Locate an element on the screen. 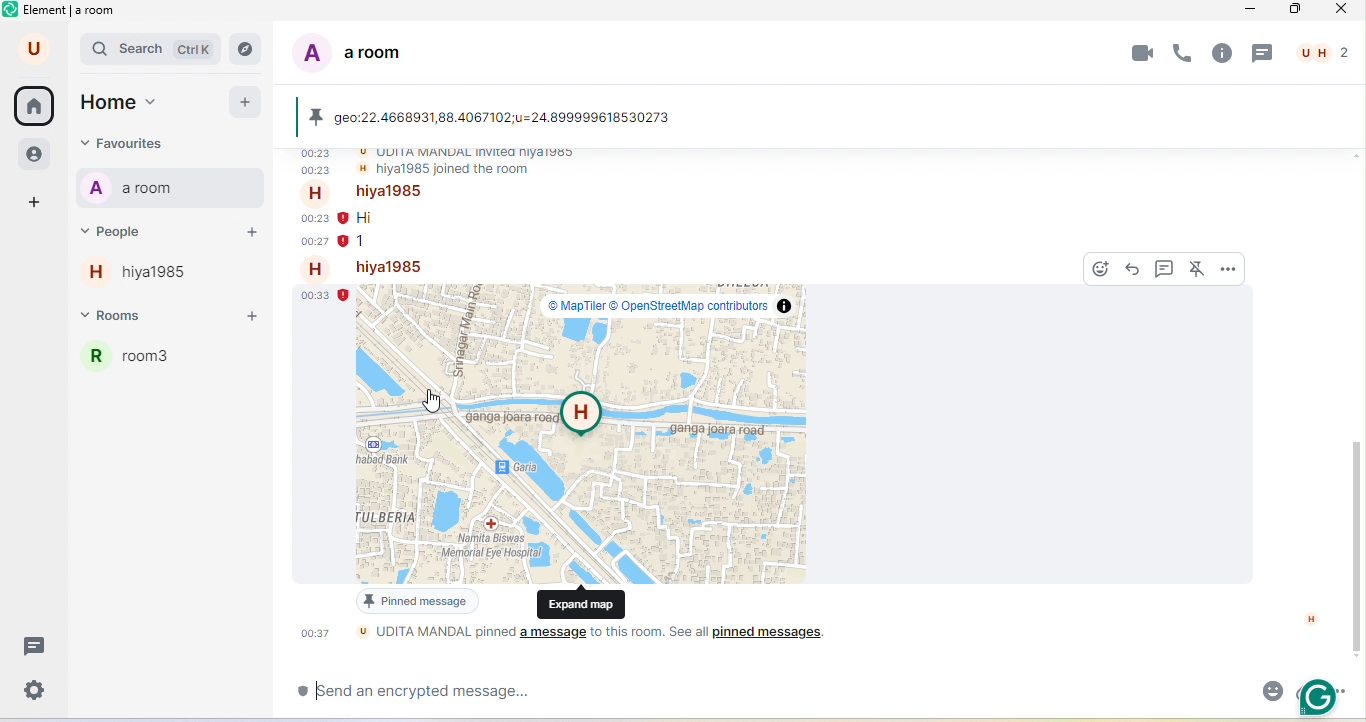 The image size is (1366, 722). close is located at coordinates (1345, 12).